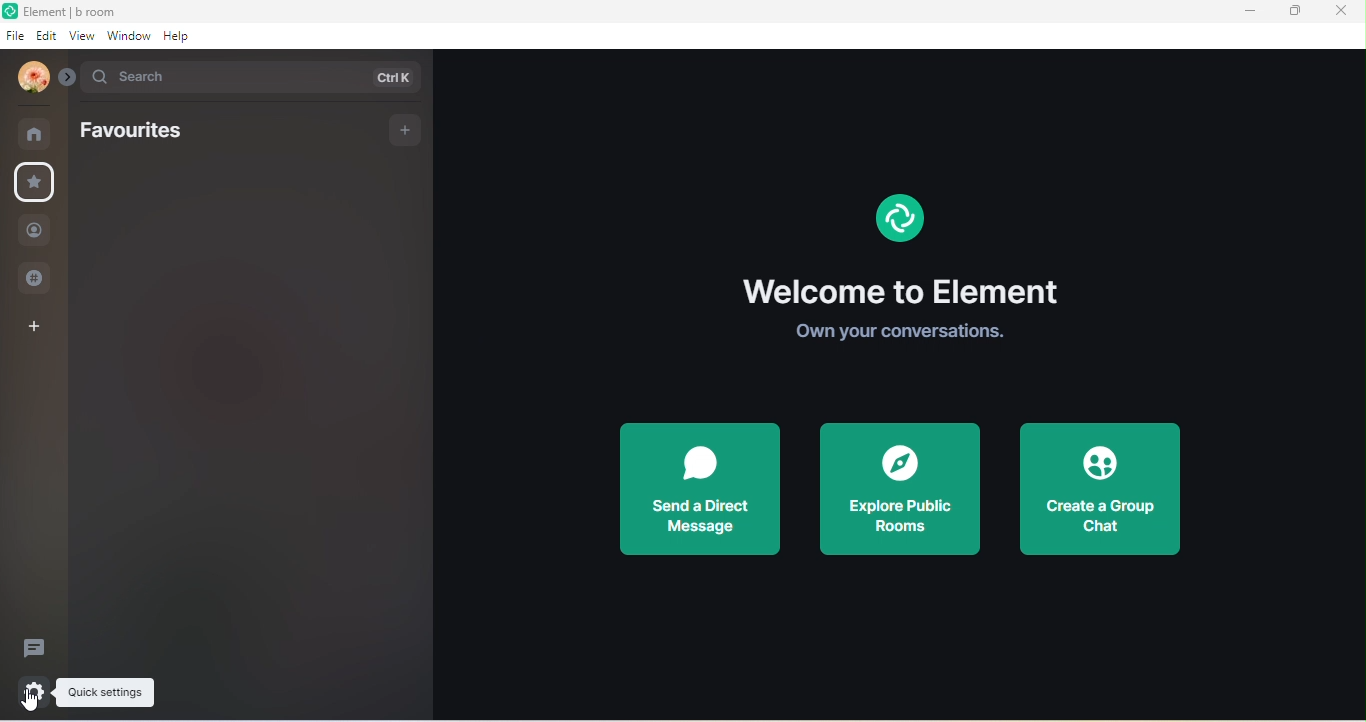 This screenshot has width=1366, height=722. I want to click on search, so click(258, 77).